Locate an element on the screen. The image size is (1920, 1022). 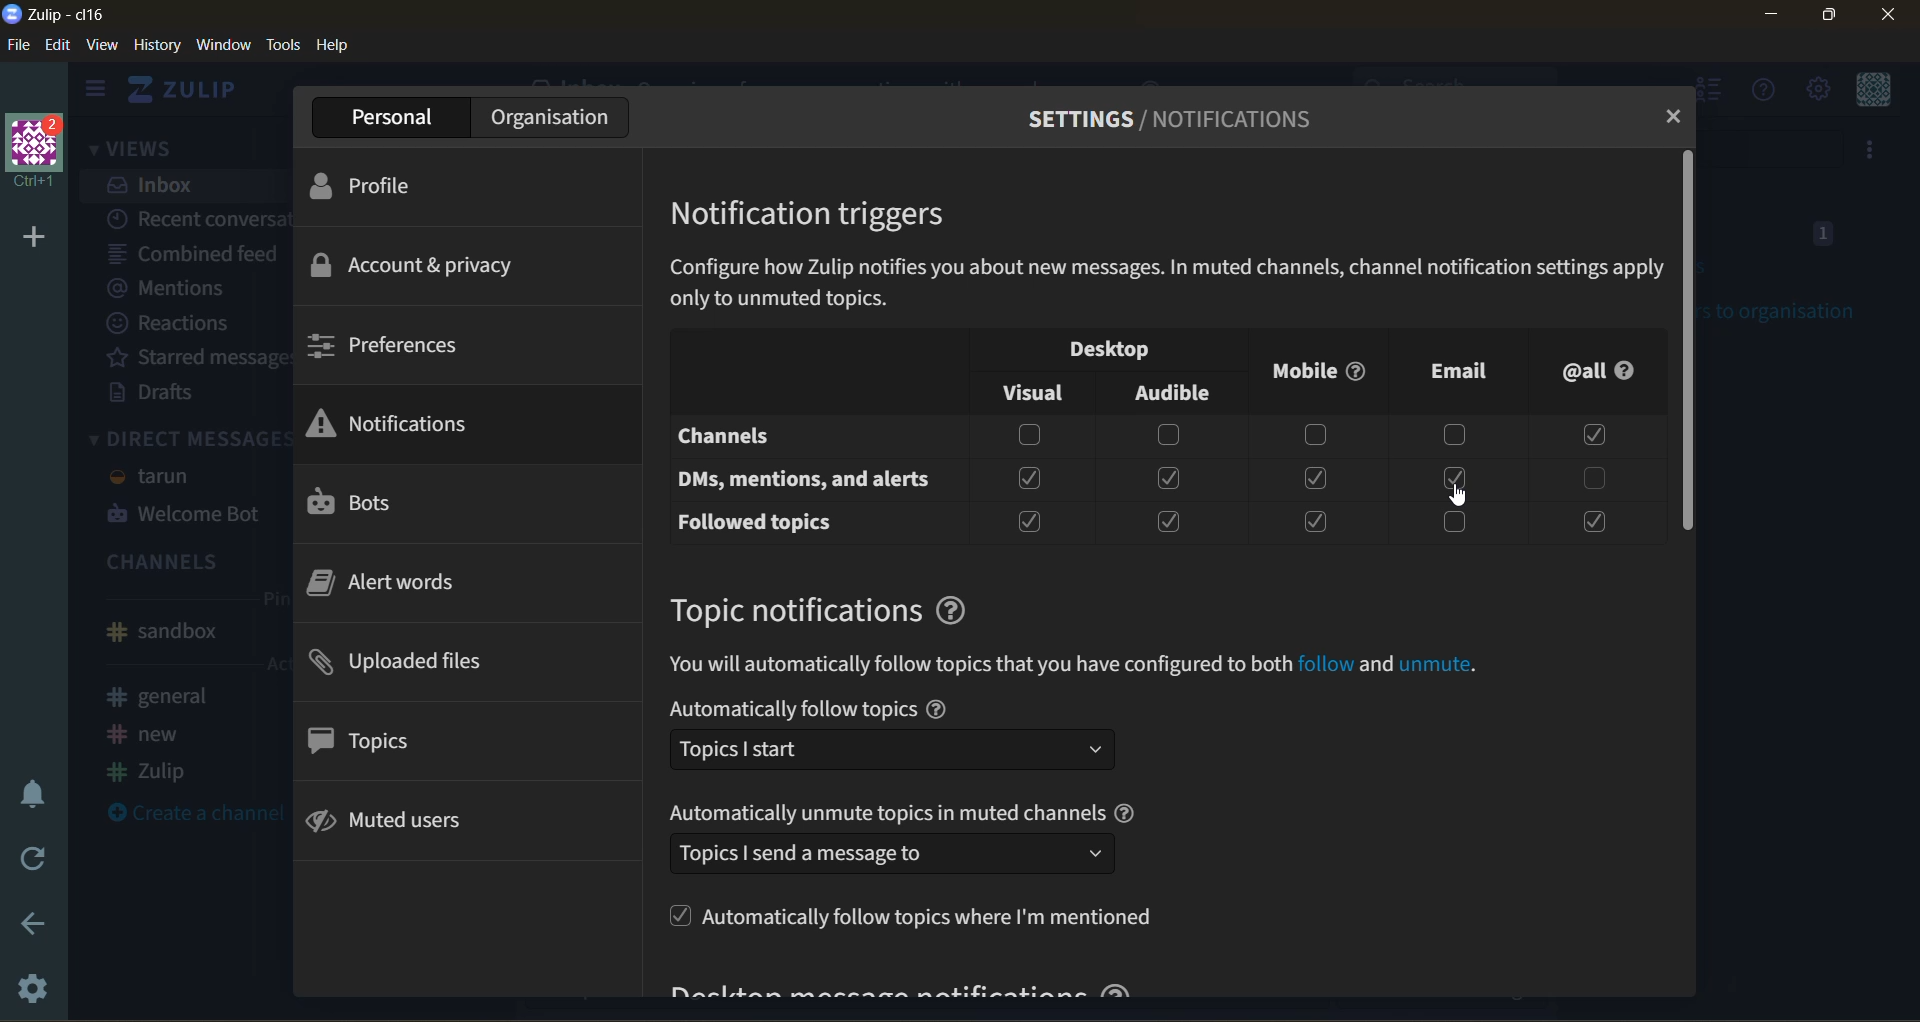
help is located at coordinates (341, 47).